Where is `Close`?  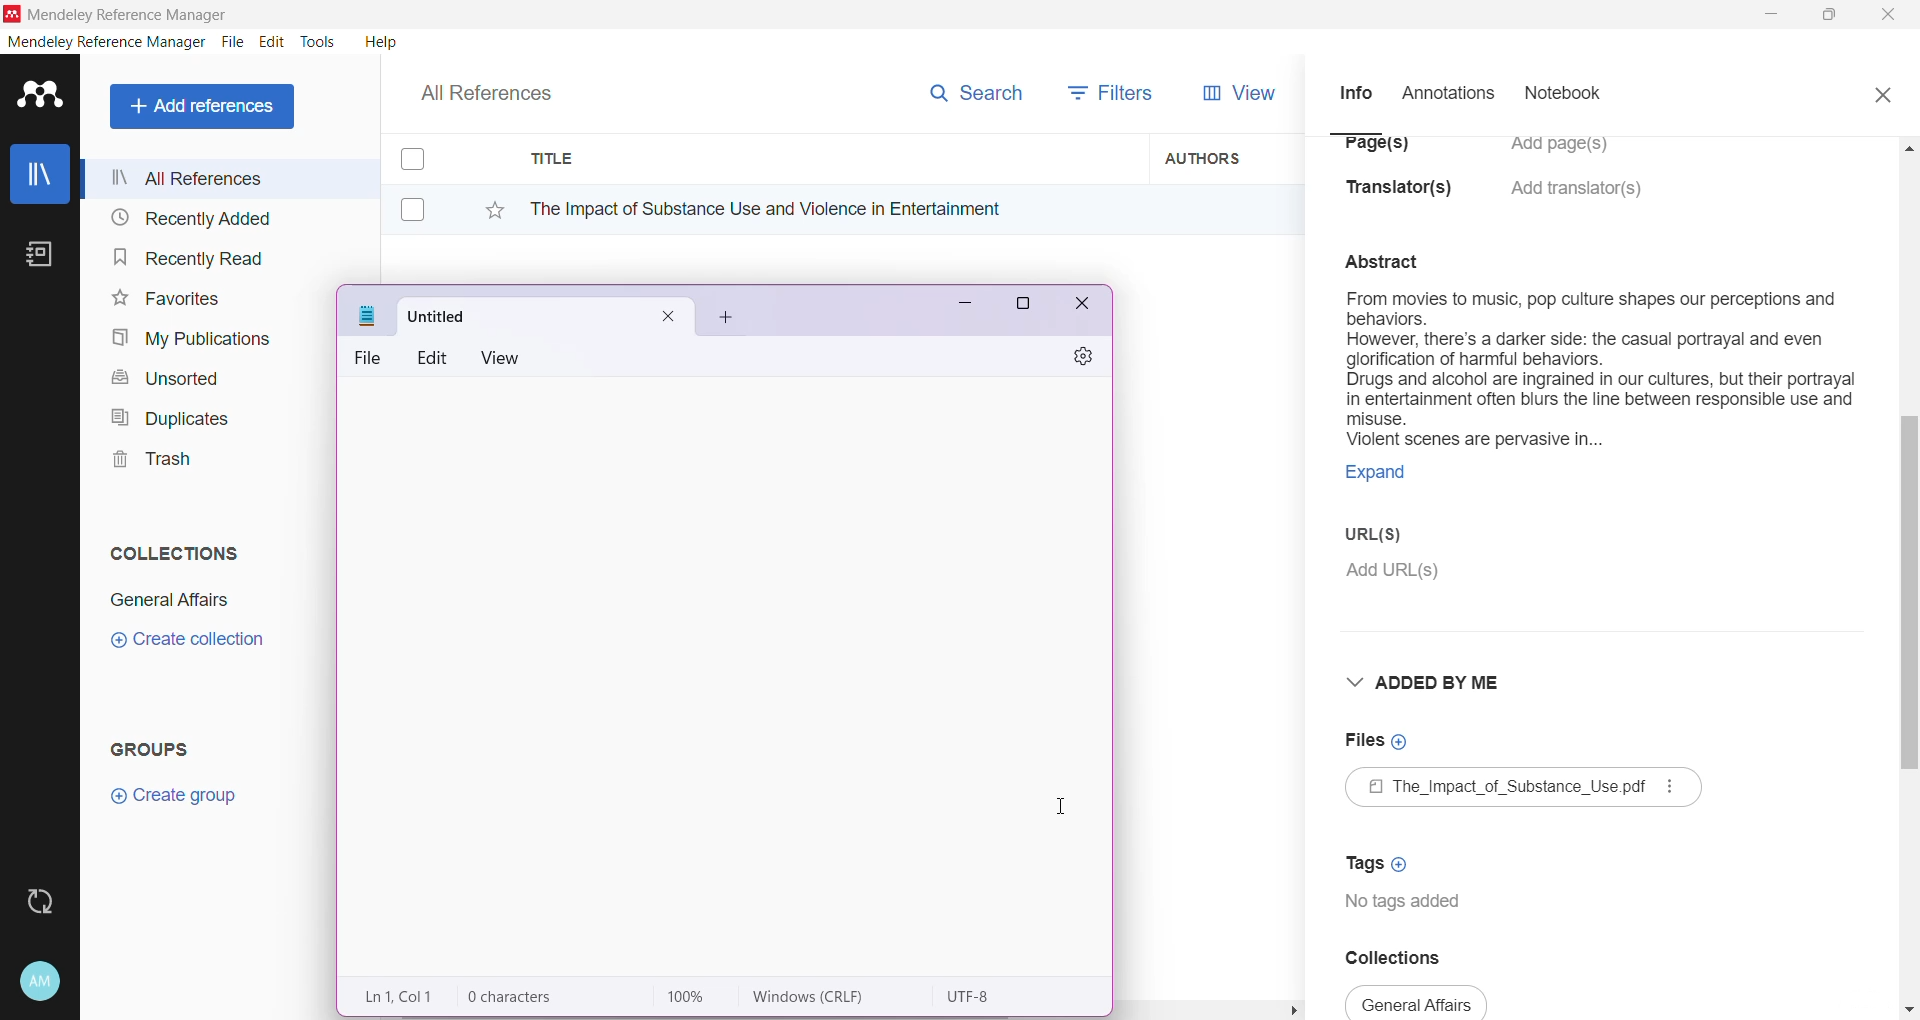 Close is located at coordinates (1882, 92).